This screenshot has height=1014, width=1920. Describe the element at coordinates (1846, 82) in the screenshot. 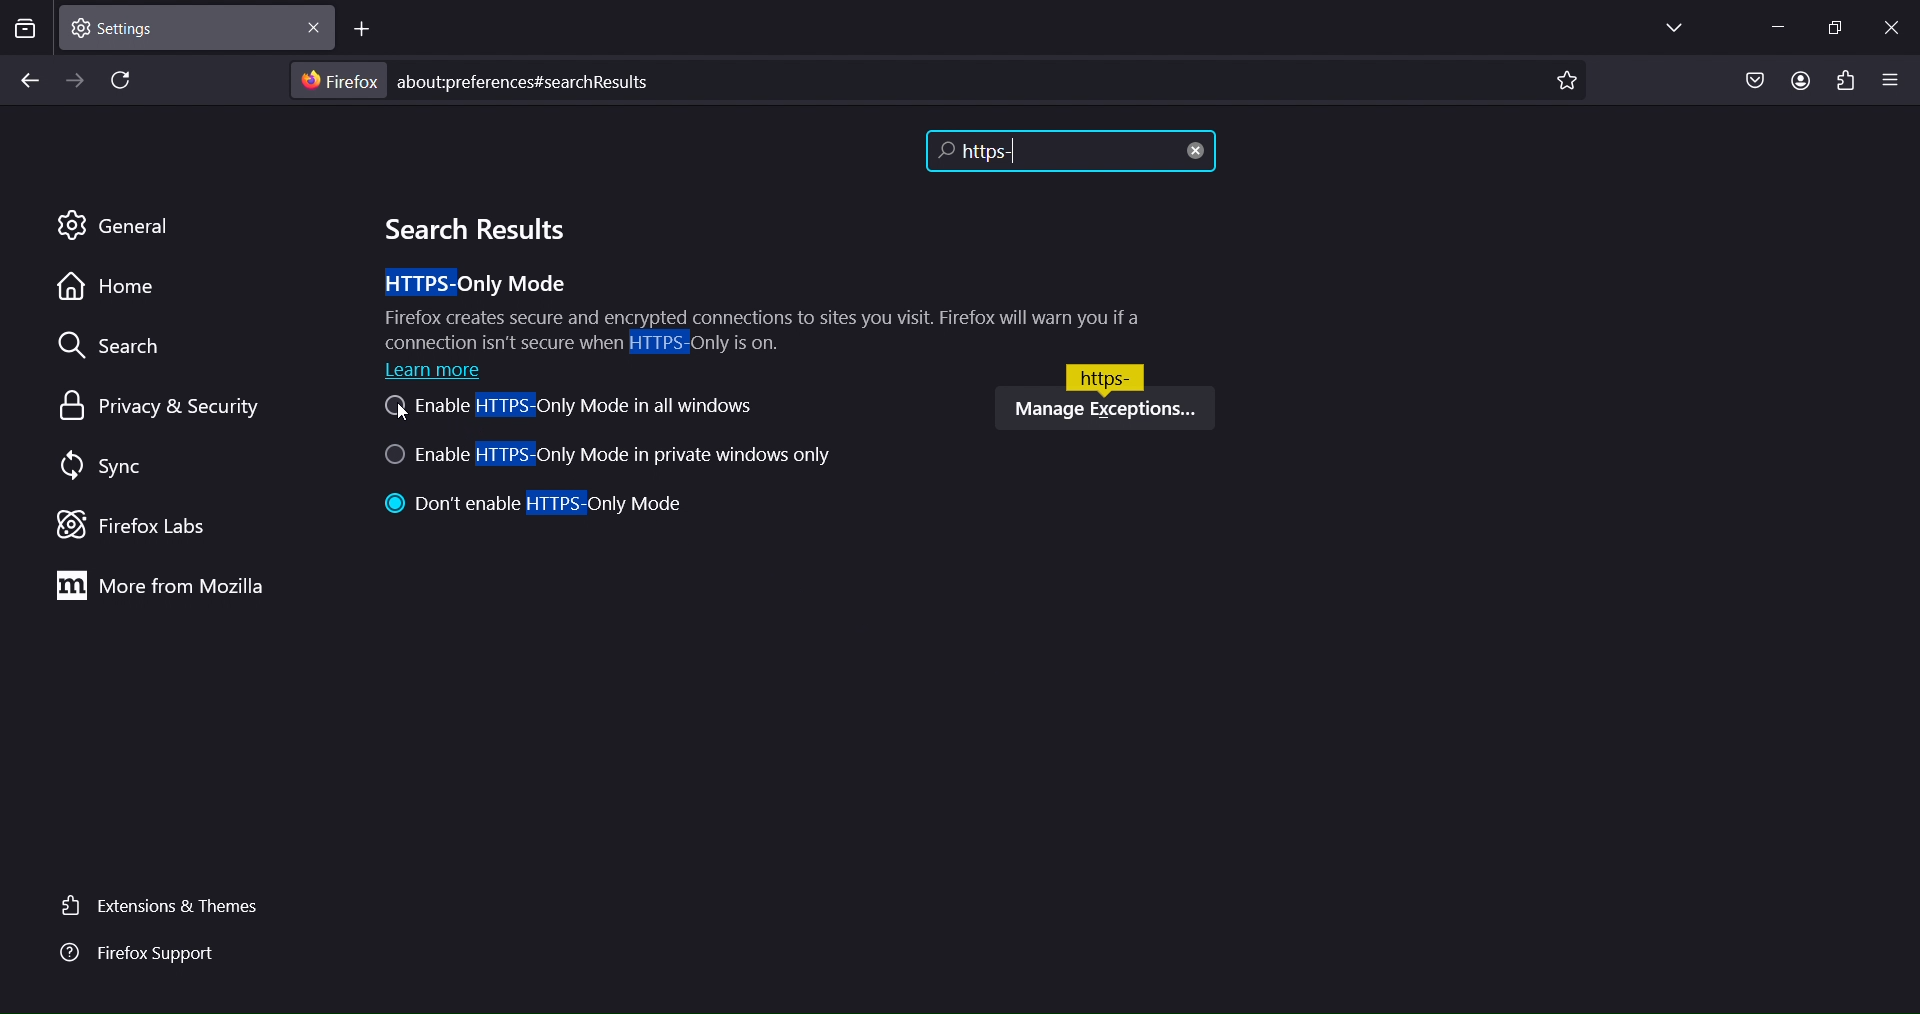

I see `extensions` at that location.